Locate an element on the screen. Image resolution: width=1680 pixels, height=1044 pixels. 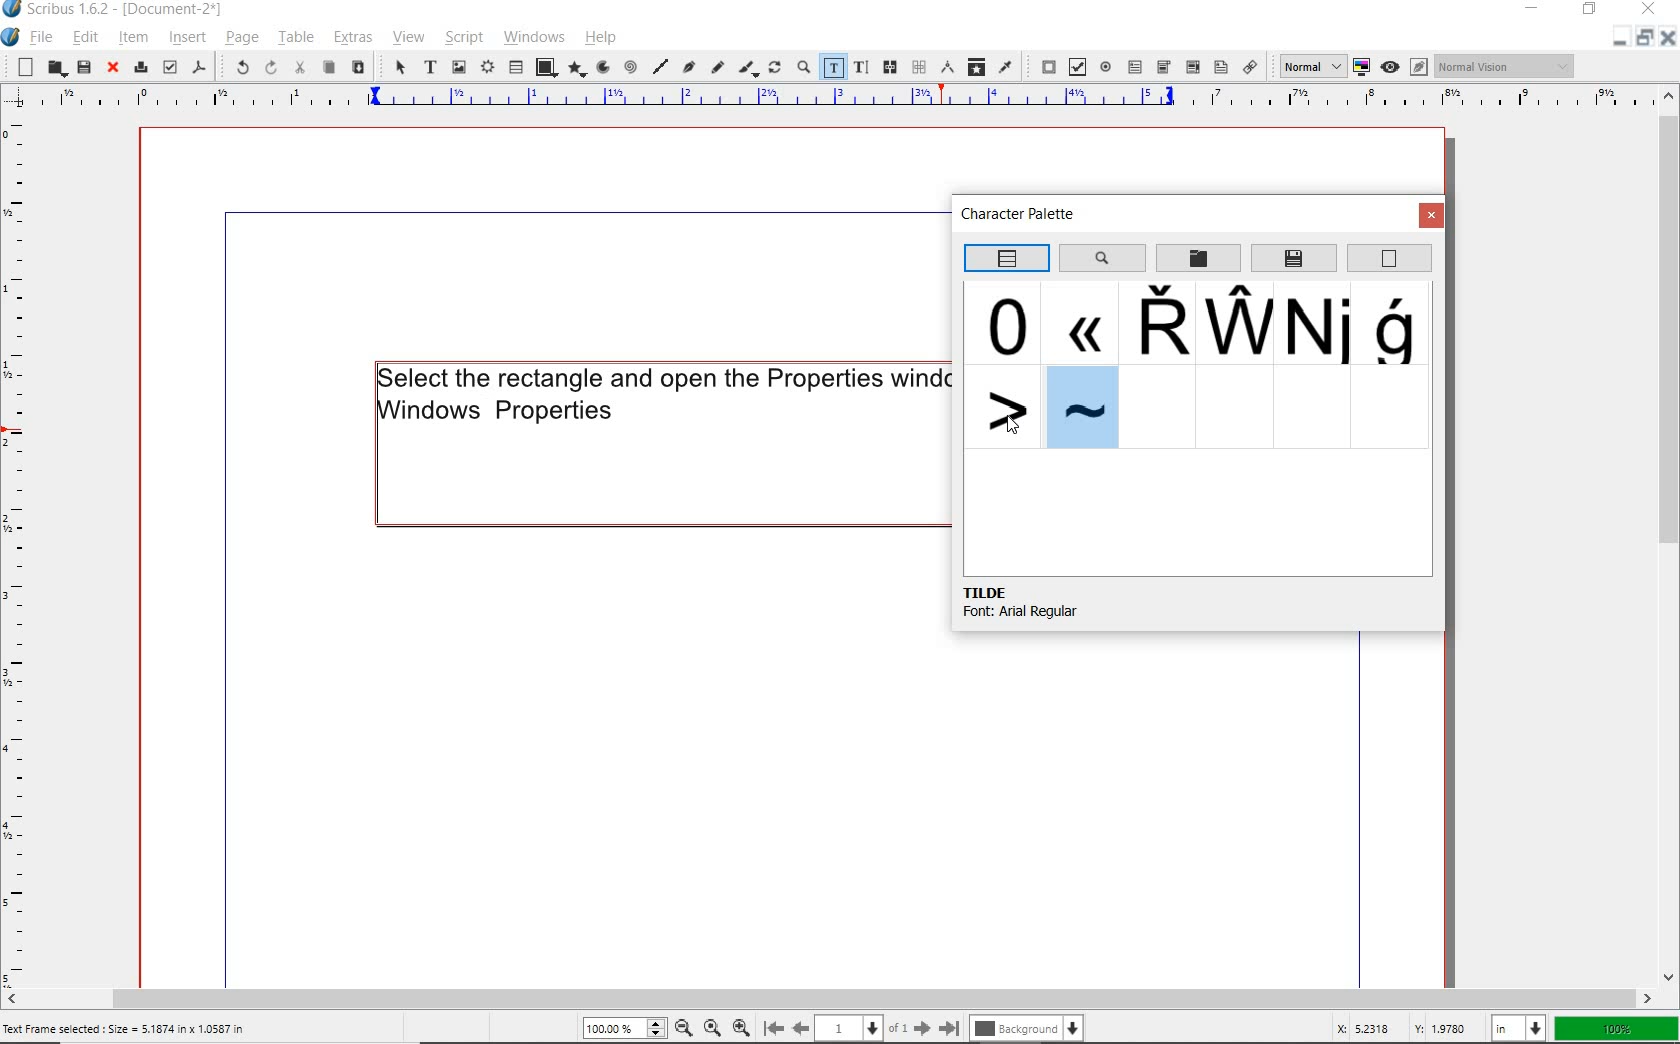
text frame is located at coordinates (431, 68).